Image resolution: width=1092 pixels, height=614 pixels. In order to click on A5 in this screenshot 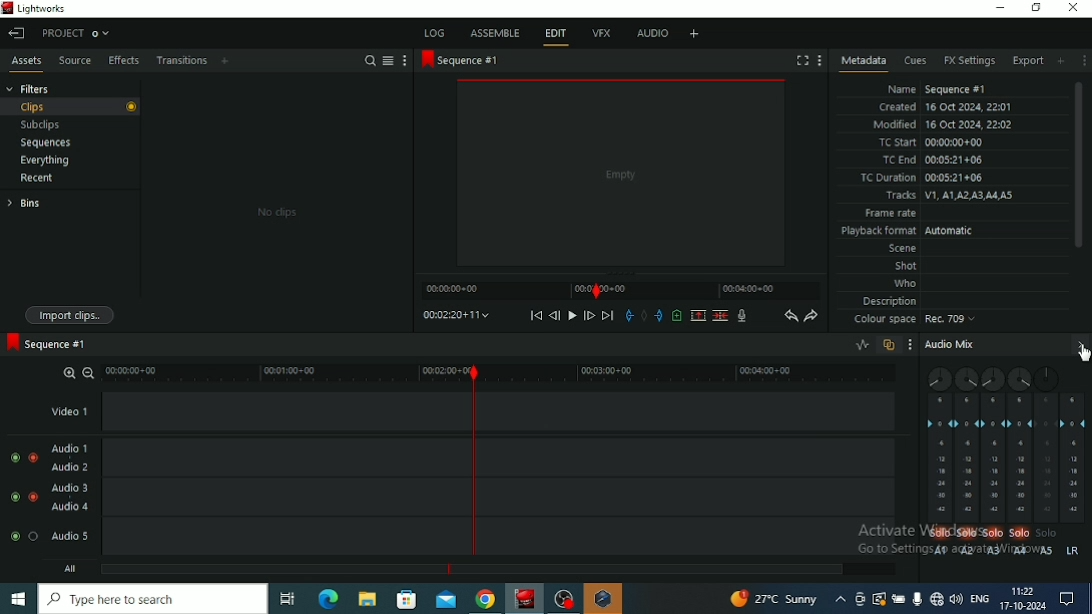, I will do `click(1048, 551)`.